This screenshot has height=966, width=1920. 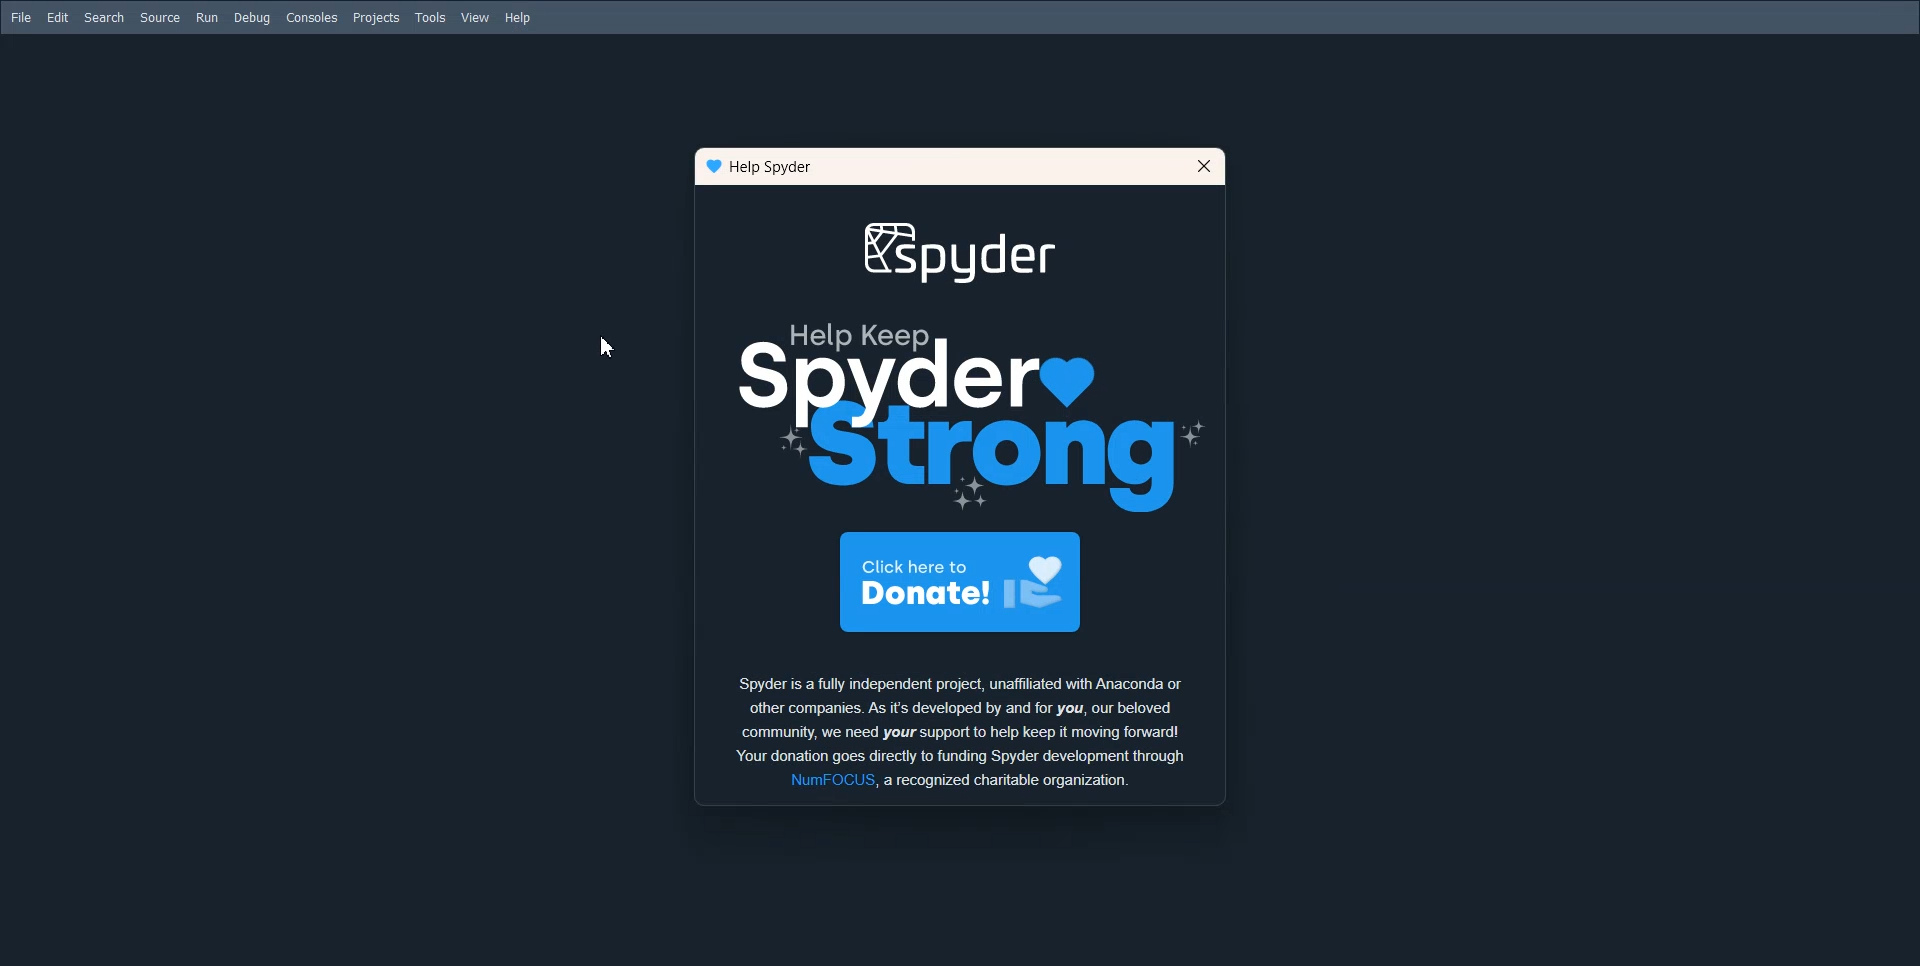 What do you see at coordinates (965, 364) in the screenshot?
I see `help keep spyder strong` at bounding box center [965, 364].